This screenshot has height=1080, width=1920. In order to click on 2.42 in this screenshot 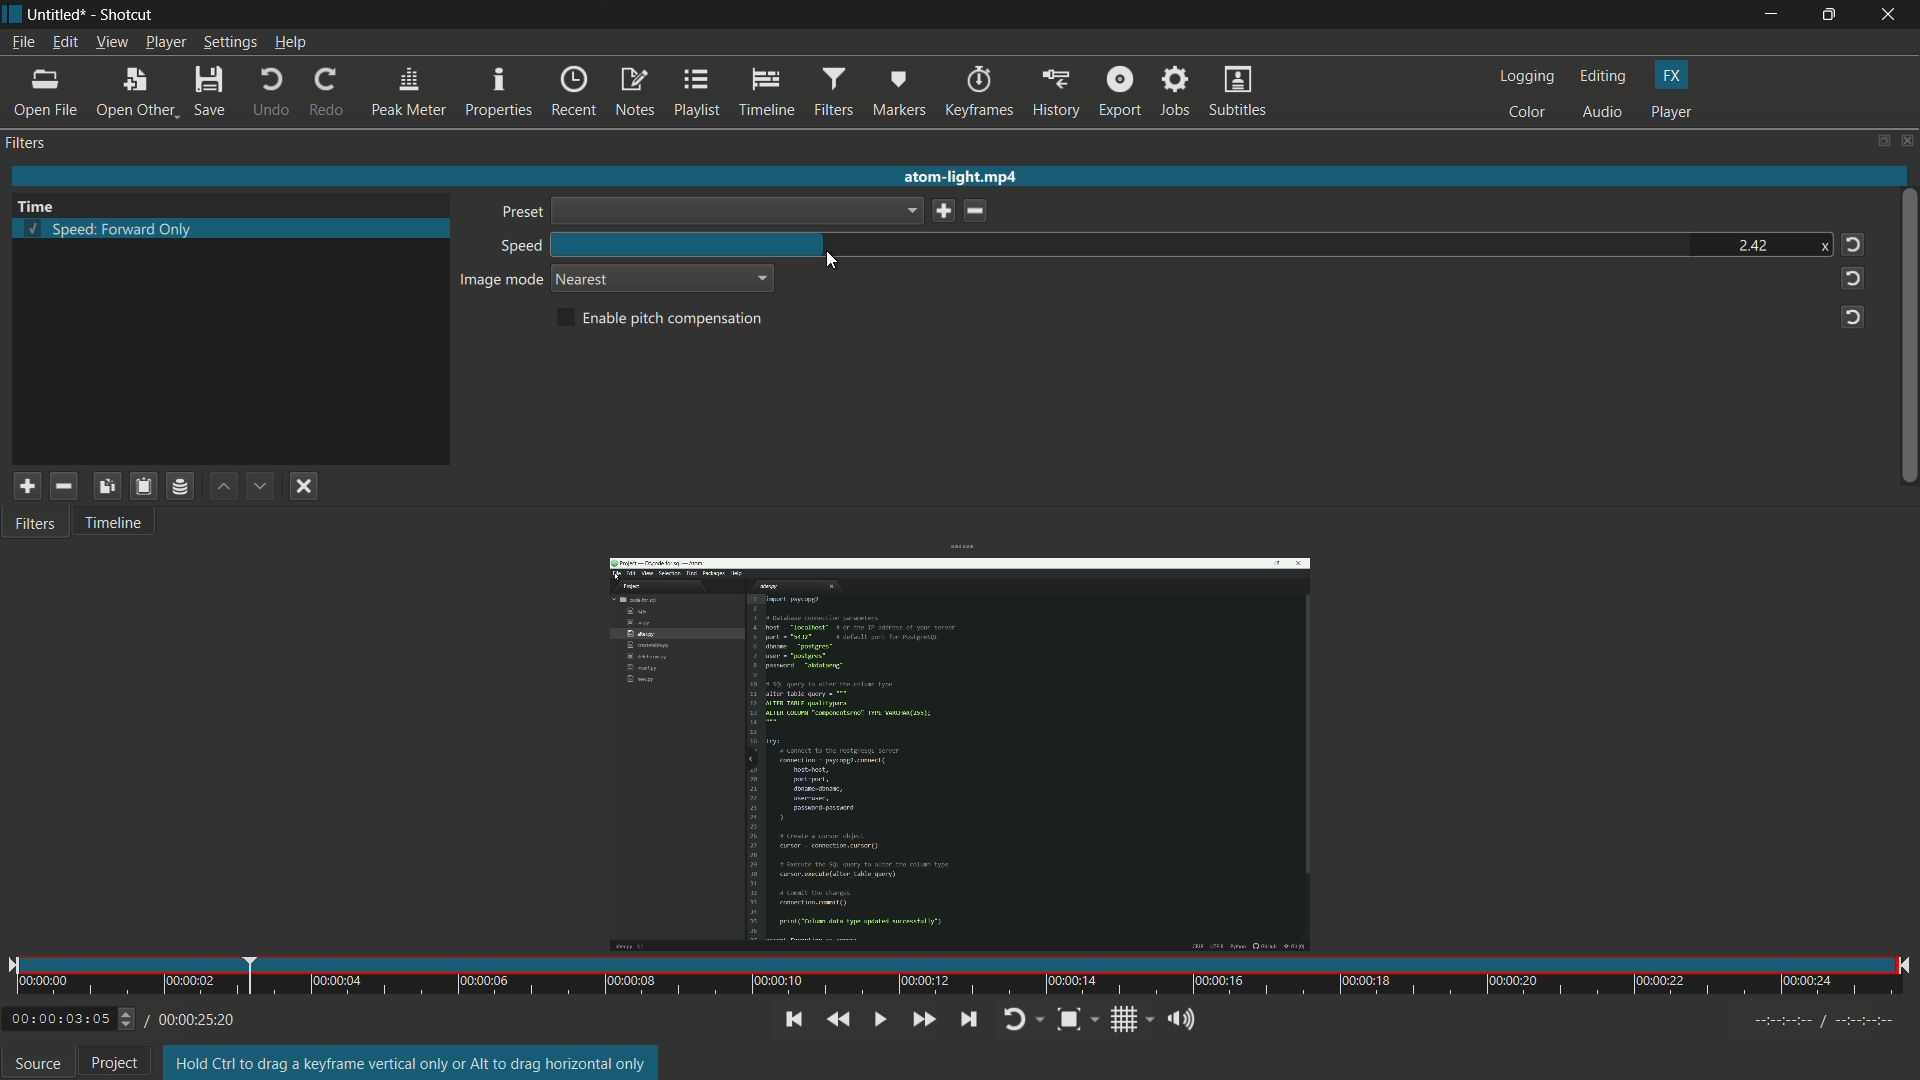, I will do `click(1751, 242)`.